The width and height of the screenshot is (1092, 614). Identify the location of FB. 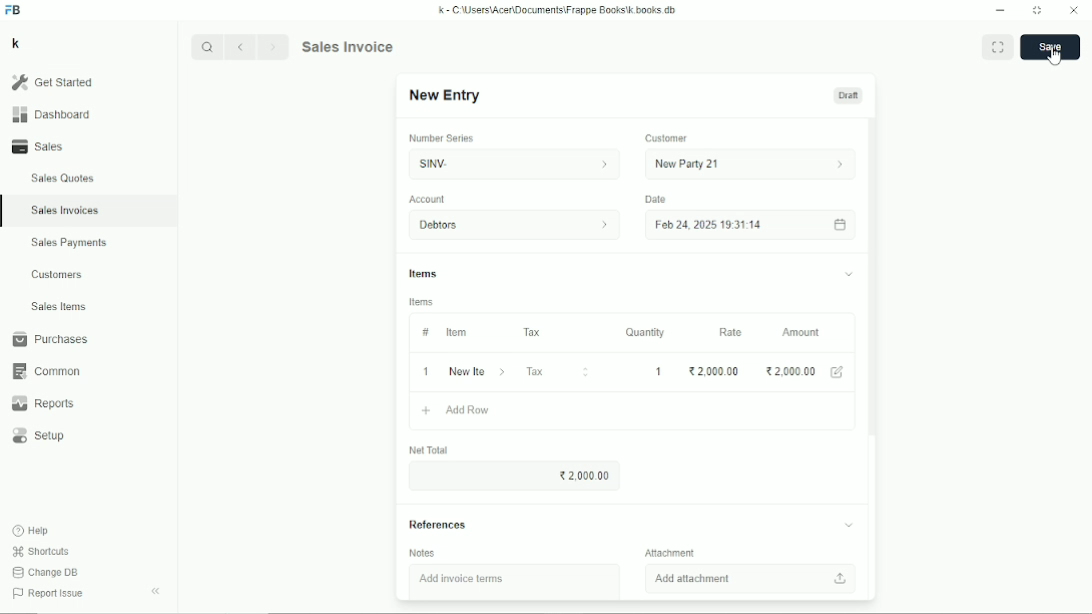
(14, 10).